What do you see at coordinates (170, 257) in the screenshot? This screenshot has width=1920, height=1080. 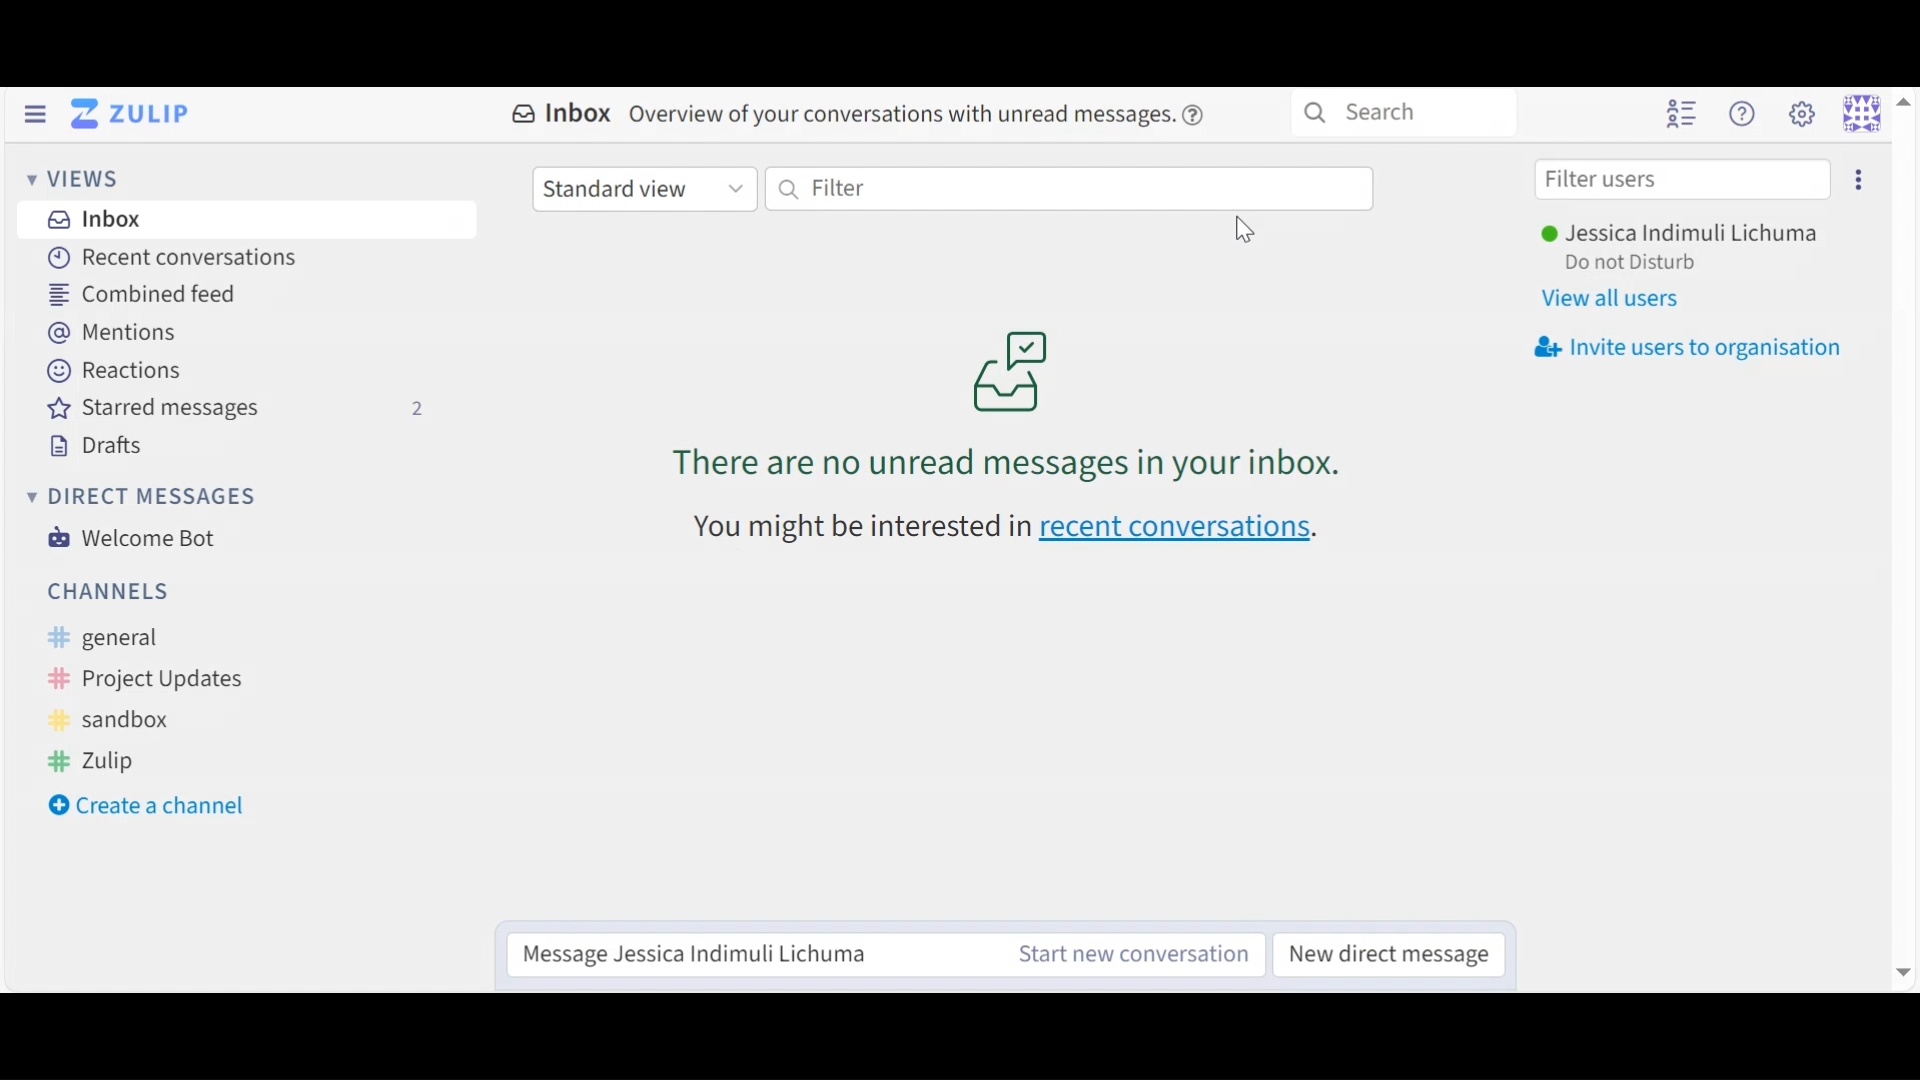 I see `Recent Conversations` at bounding box center [170, 257].